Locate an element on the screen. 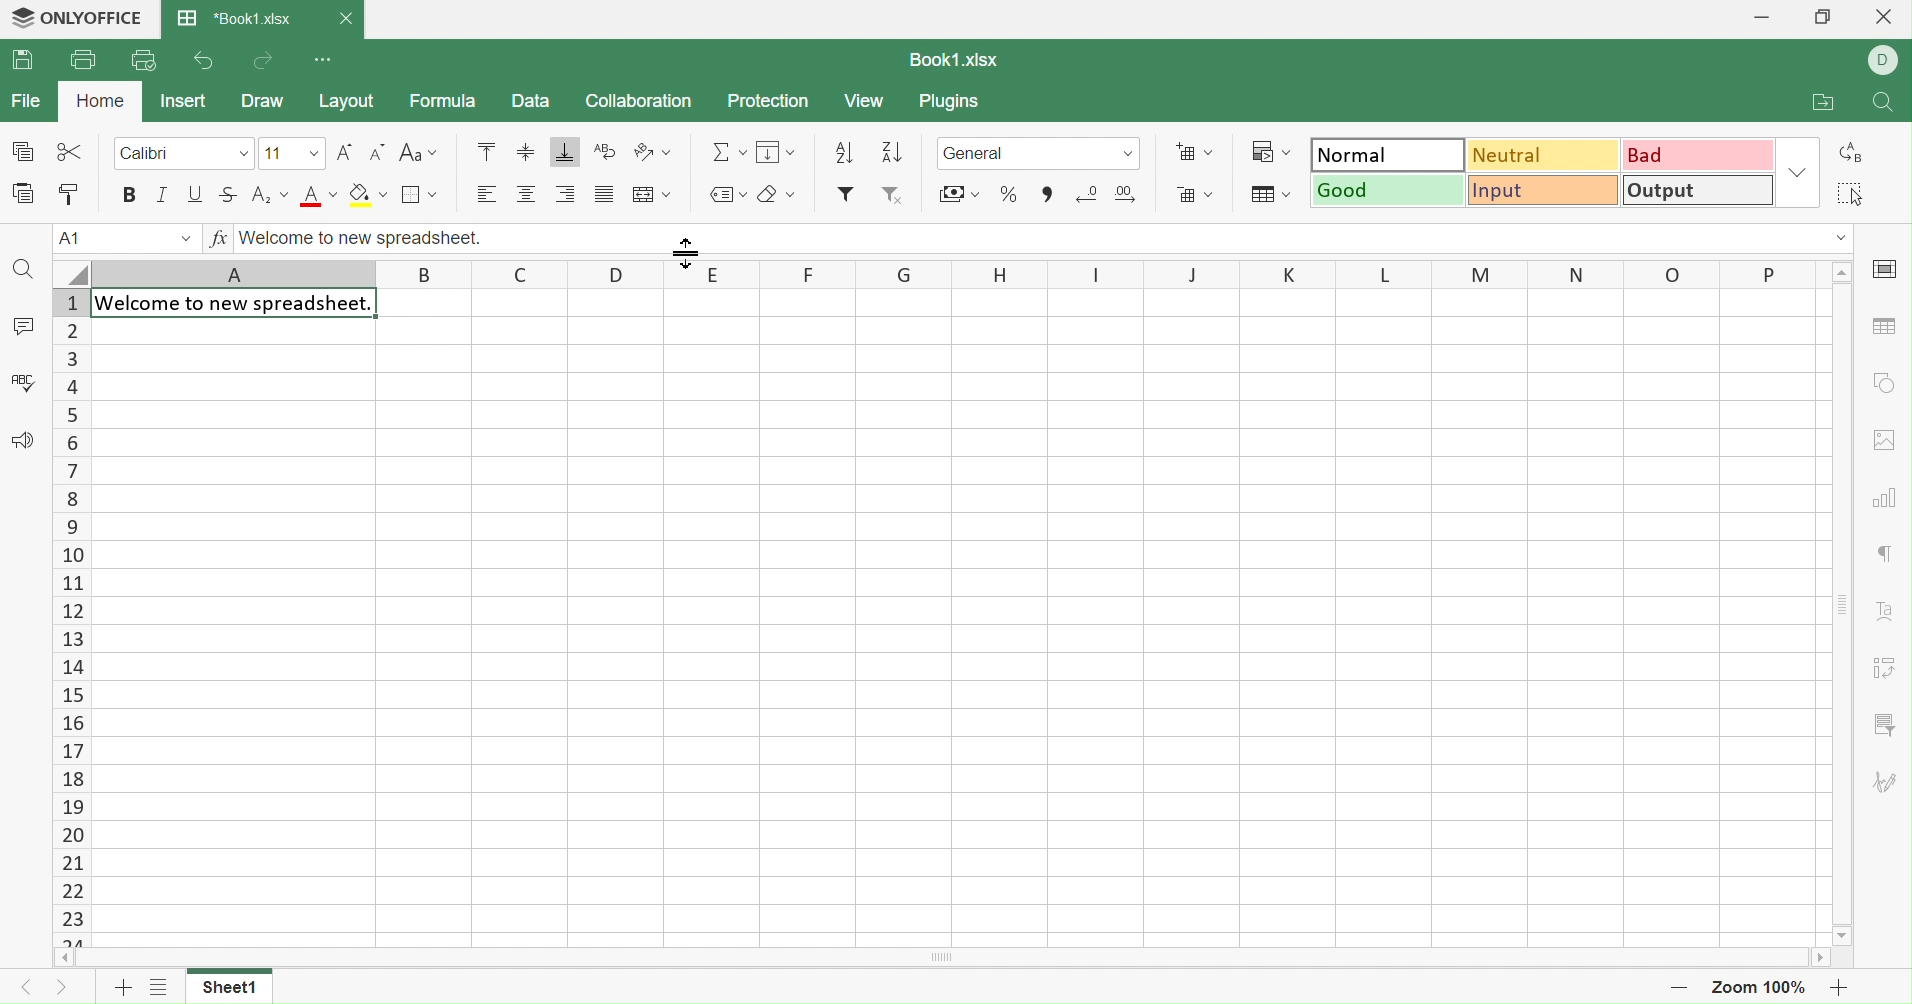  Align Left is located at coordinates (487, 194).